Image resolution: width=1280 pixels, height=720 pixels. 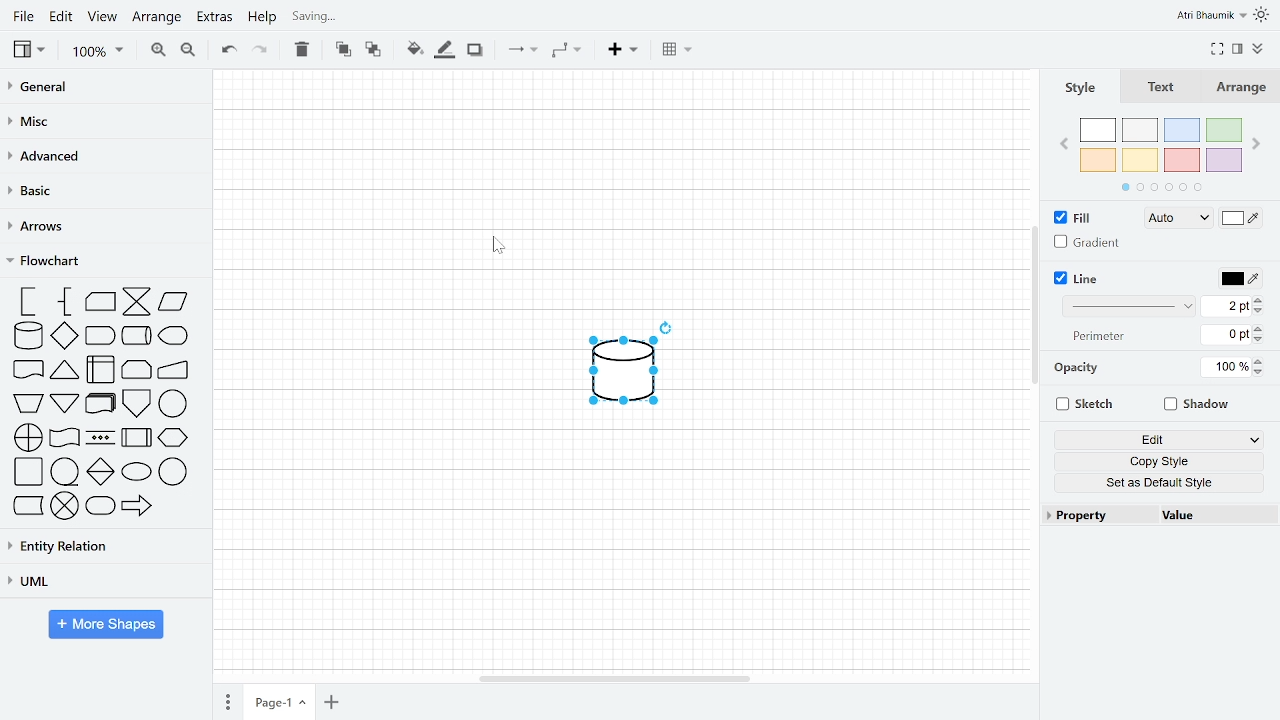 What do you see at coordinates (1226, 367) in the screenshot?
I see `Current opacity` at bounding box center [1226, 367].